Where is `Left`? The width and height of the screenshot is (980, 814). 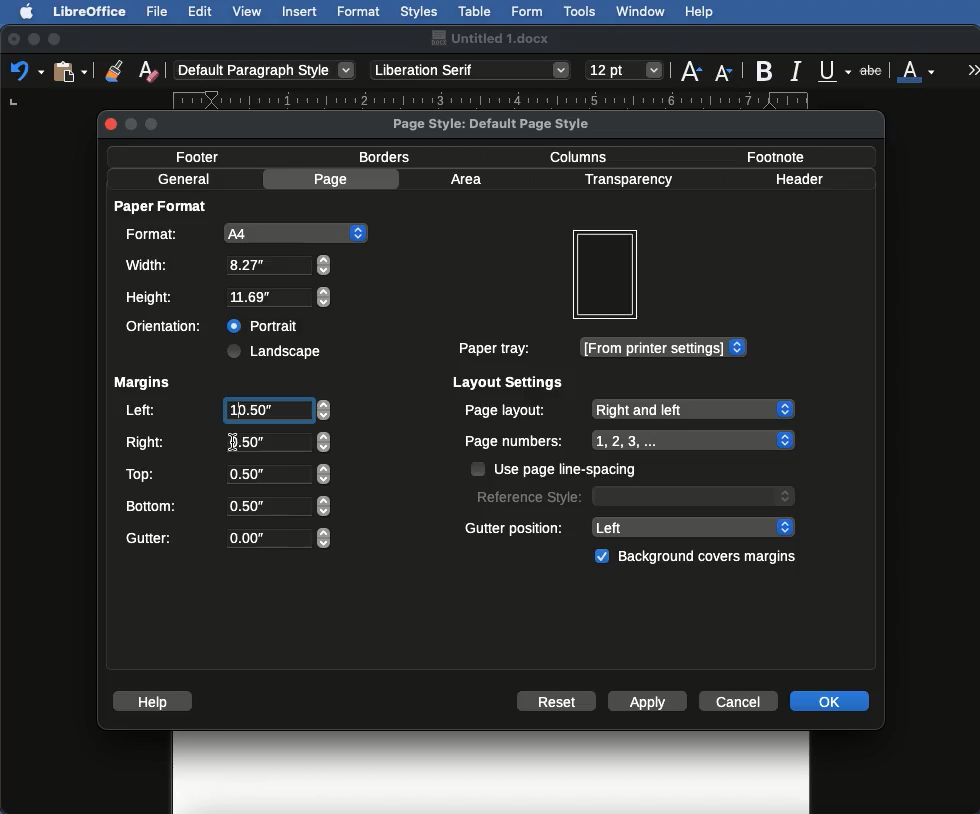 Left is located at coordinates (226, 412).